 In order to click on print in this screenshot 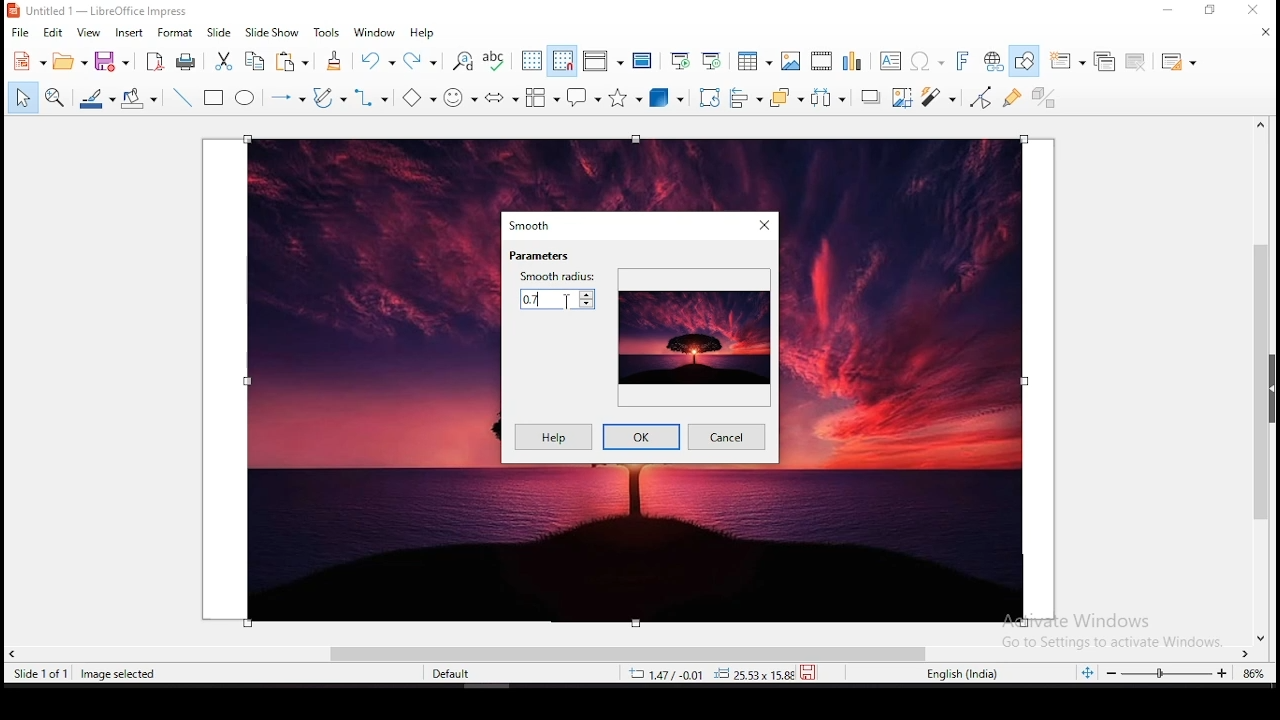, I will do `click(183, 61)`.